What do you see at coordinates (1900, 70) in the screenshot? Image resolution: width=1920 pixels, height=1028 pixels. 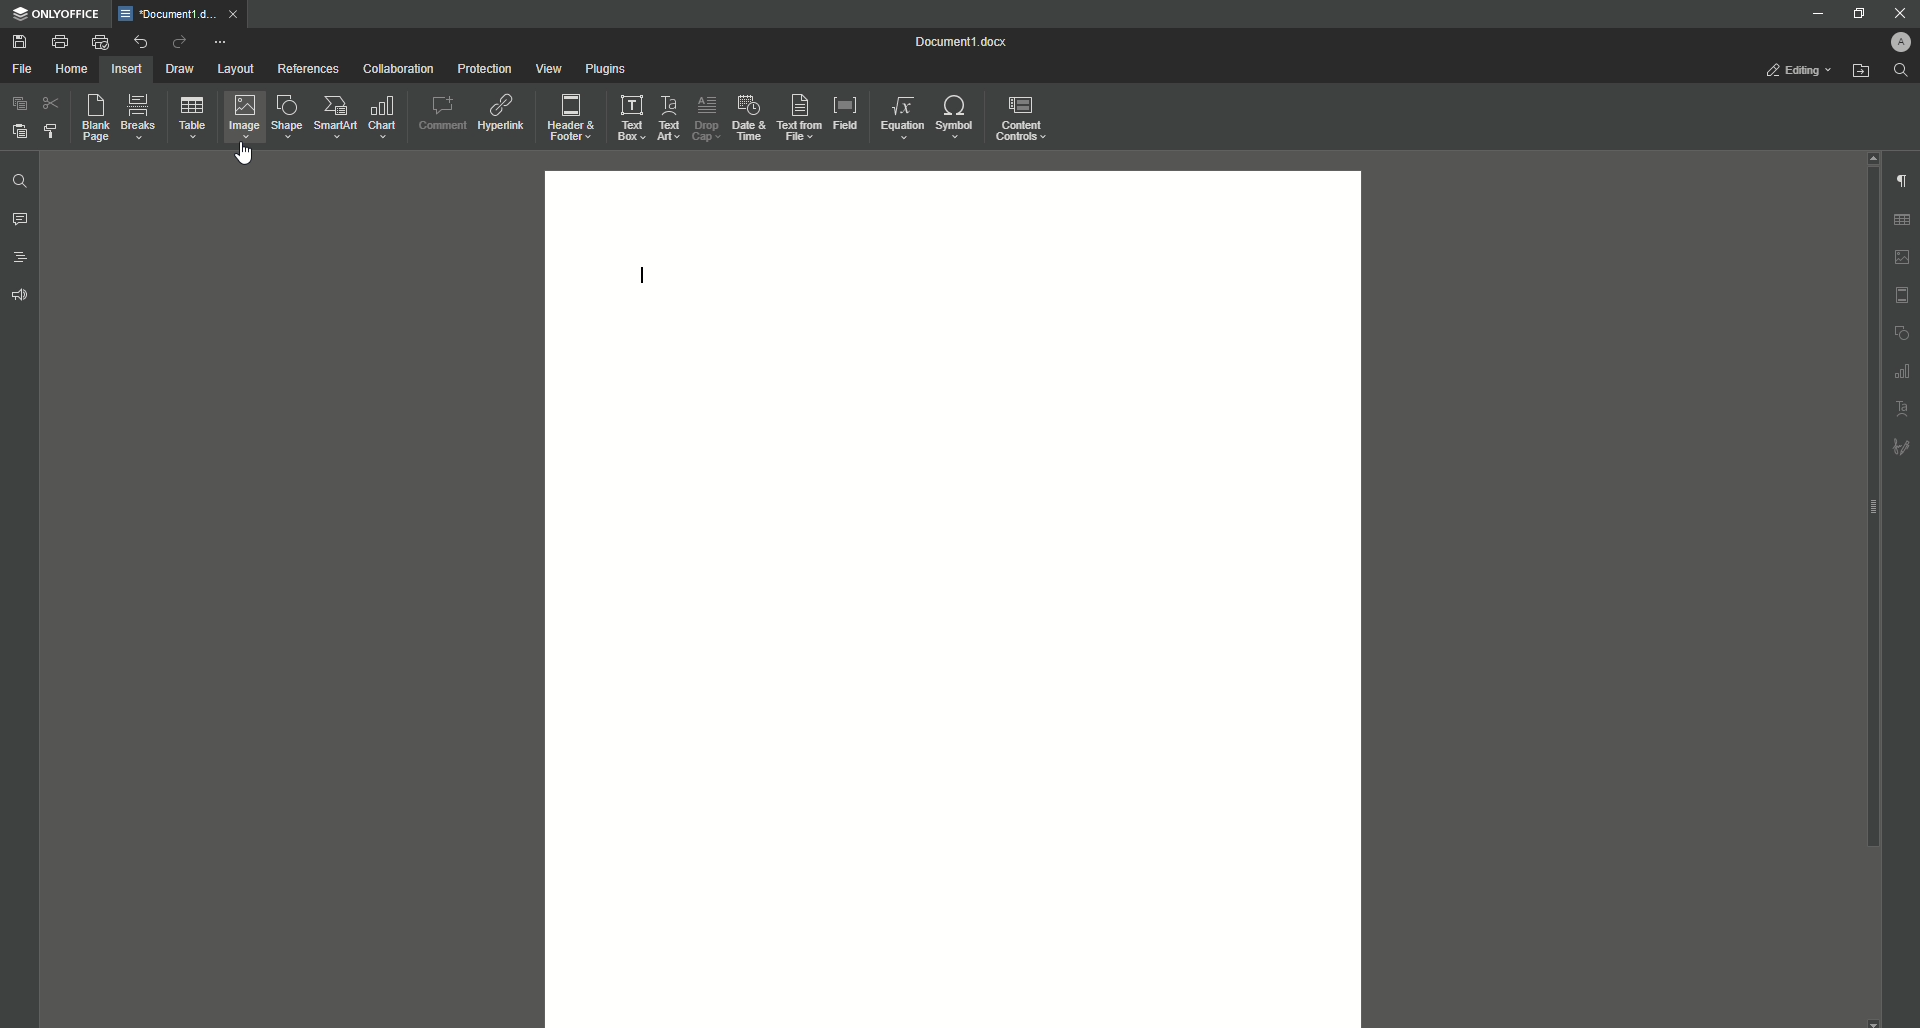 I see `Find` at bounding box center [1900, 70].